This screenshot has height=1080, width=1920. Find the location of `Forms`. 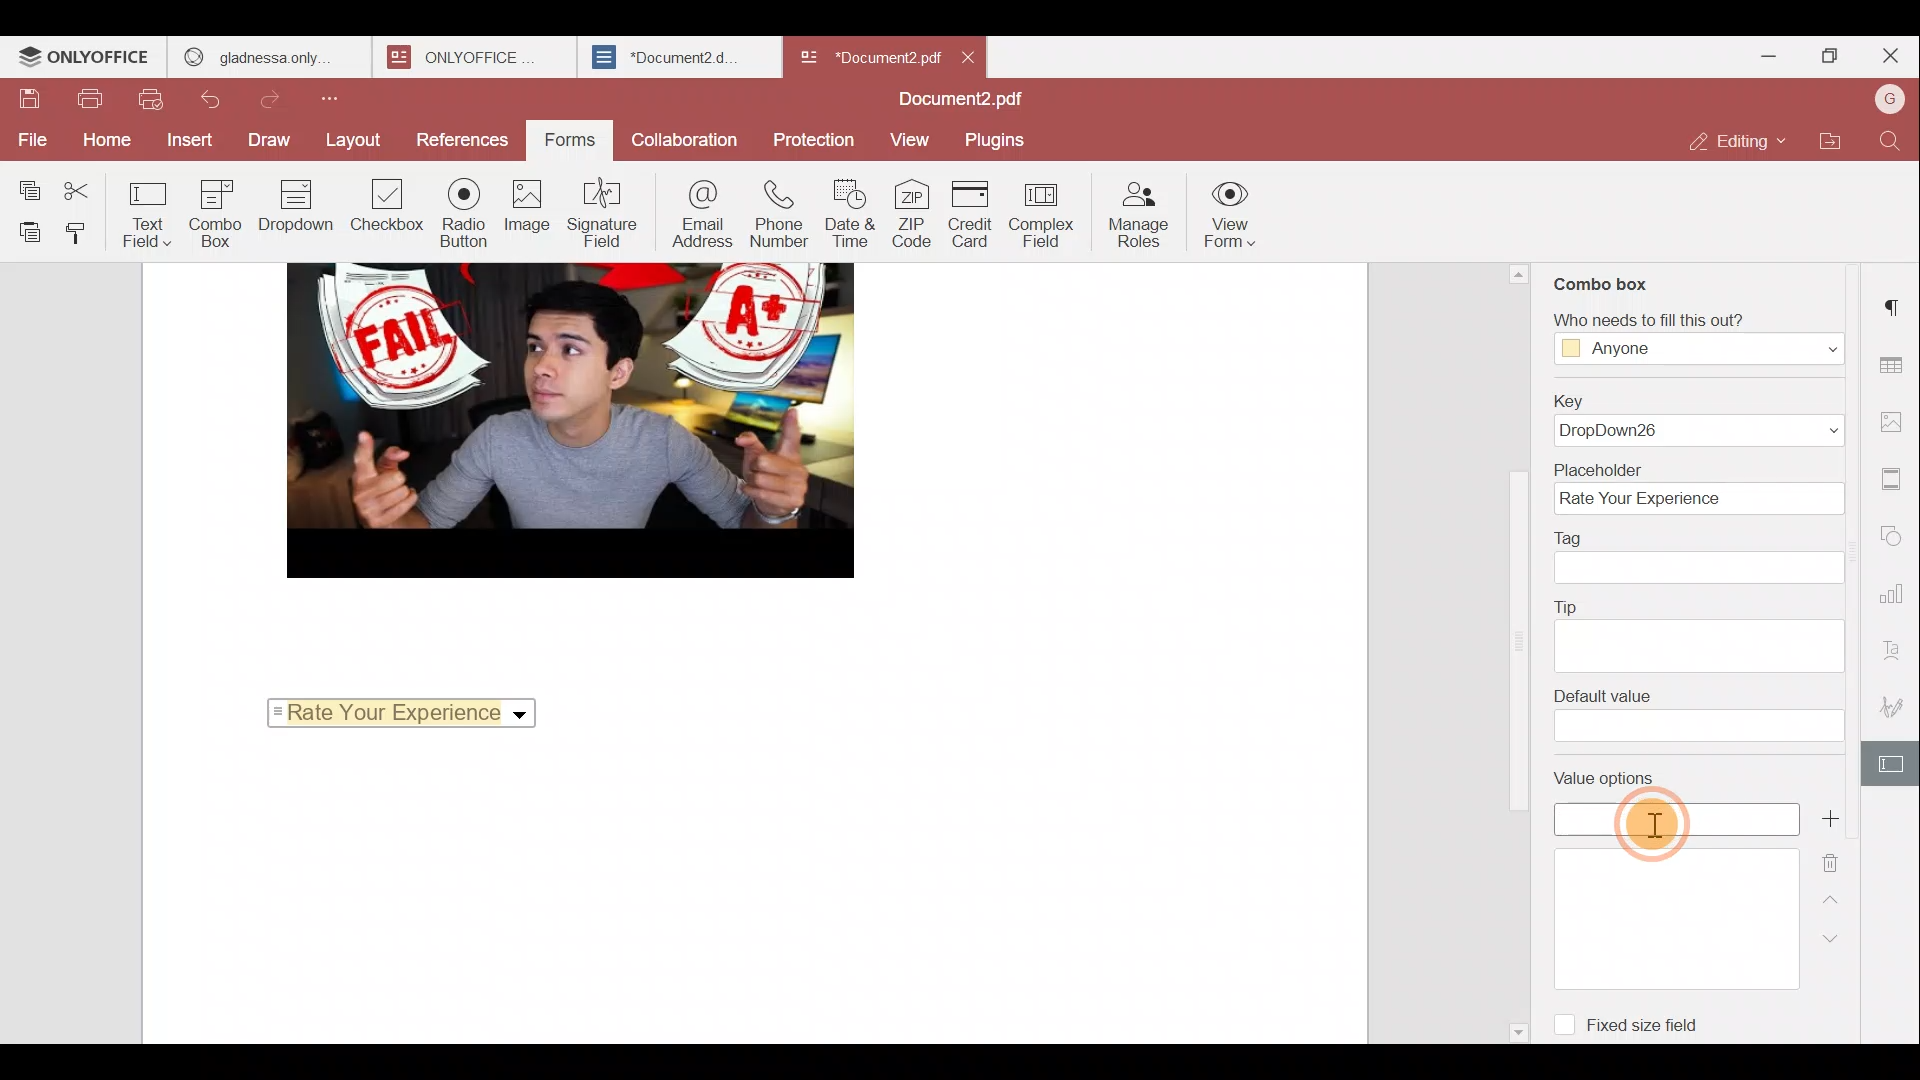

Forms is located at coordinates (563, 141).